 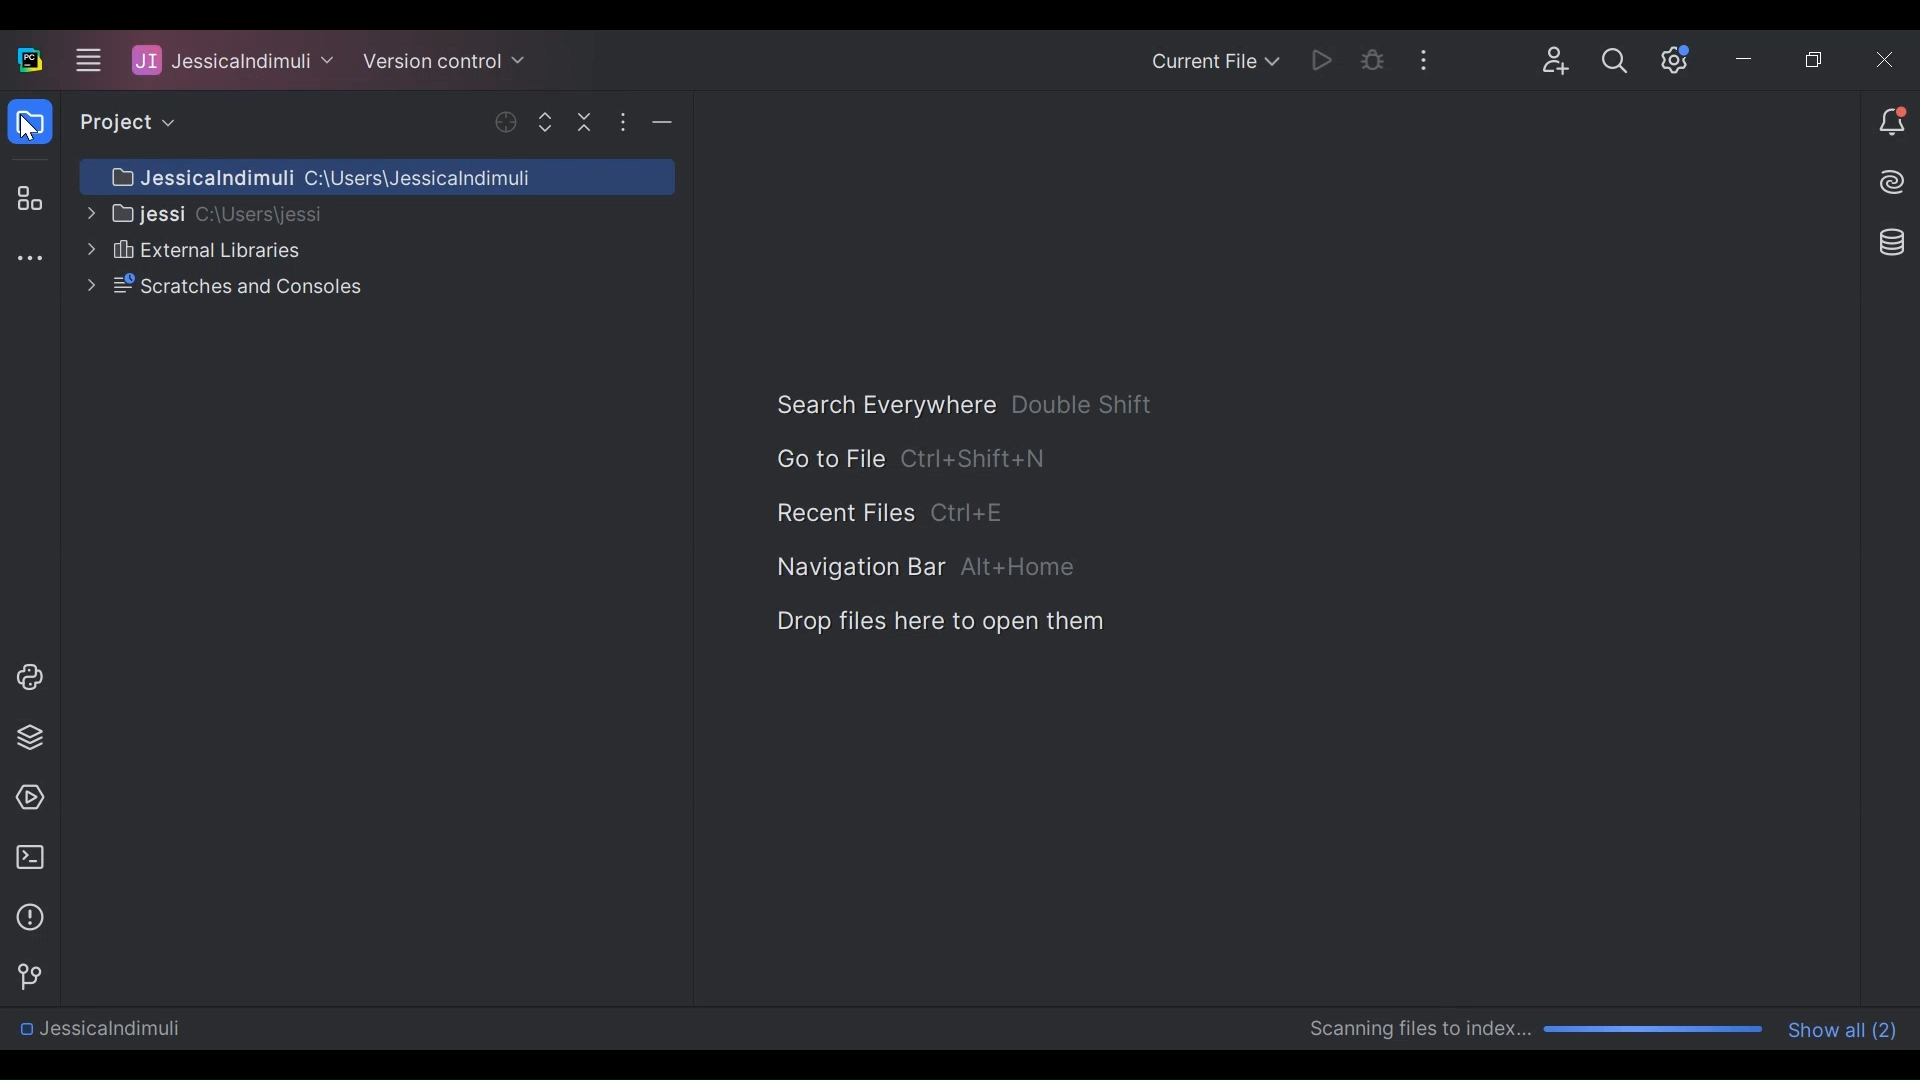 I want to click on Project Directory, so click(x=372, y=176).